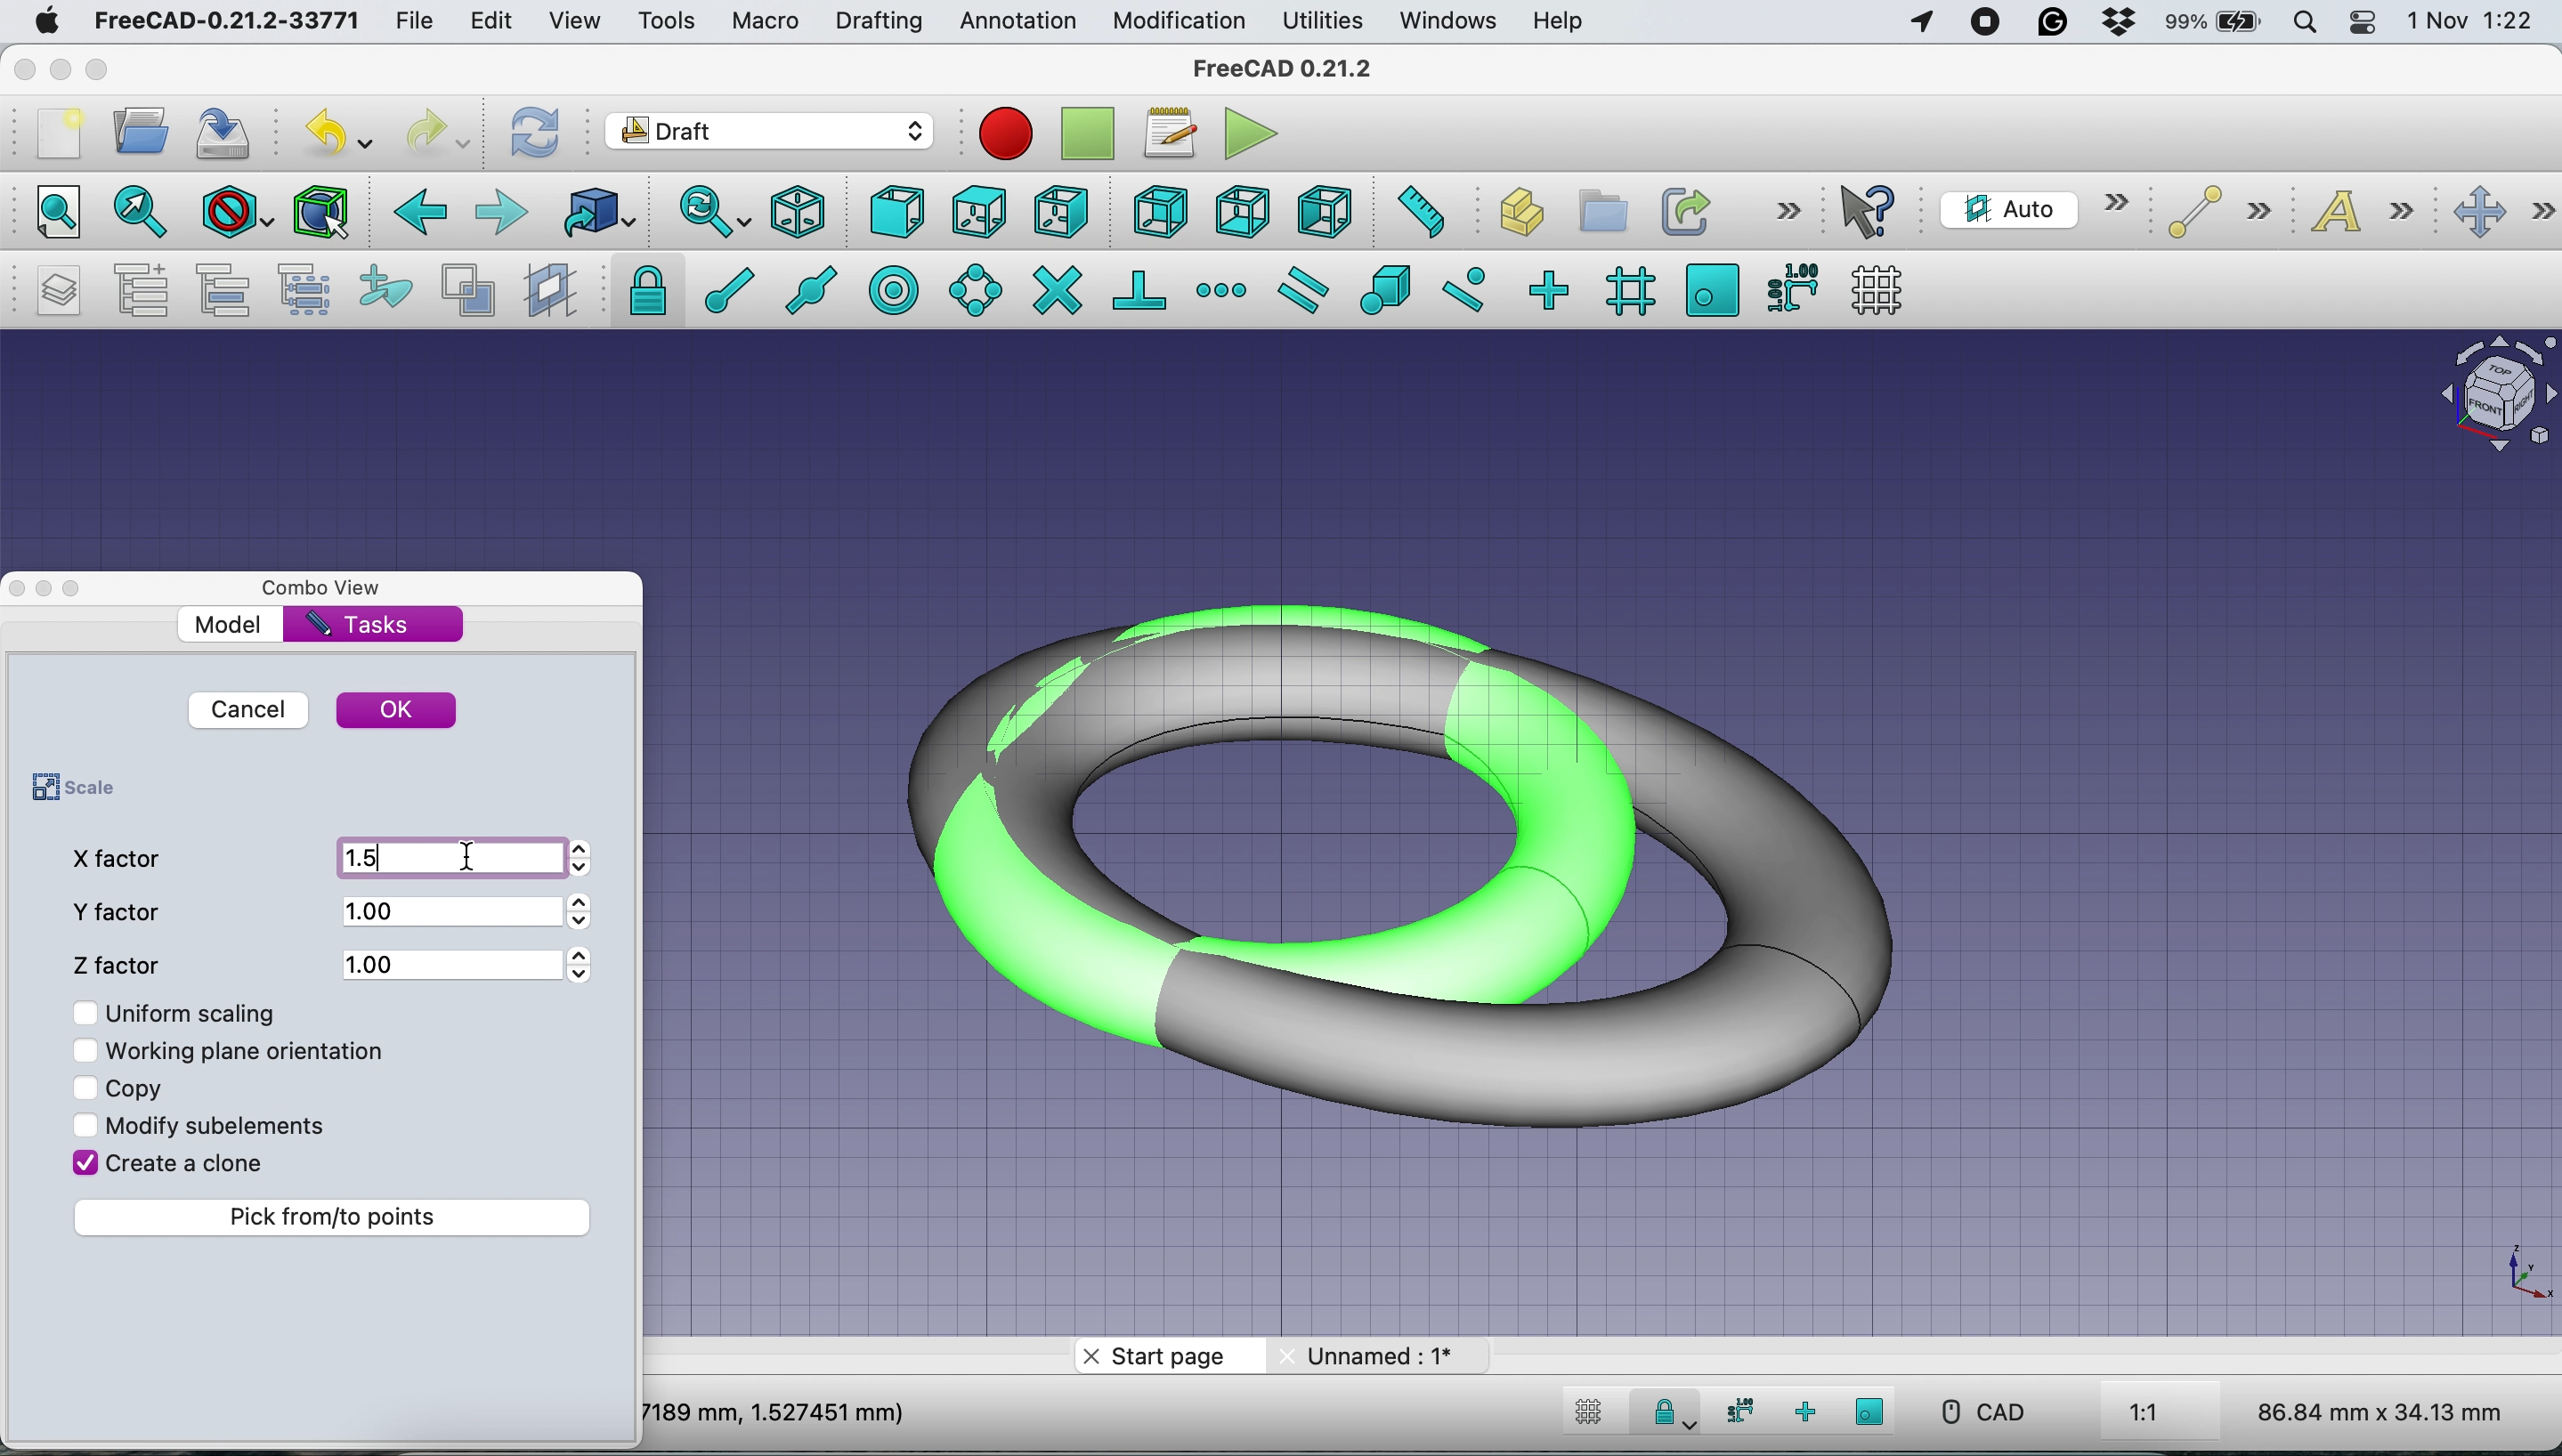  Describe the element at coordinates (2366, 215) in the screenshot. I see `text` at that location.